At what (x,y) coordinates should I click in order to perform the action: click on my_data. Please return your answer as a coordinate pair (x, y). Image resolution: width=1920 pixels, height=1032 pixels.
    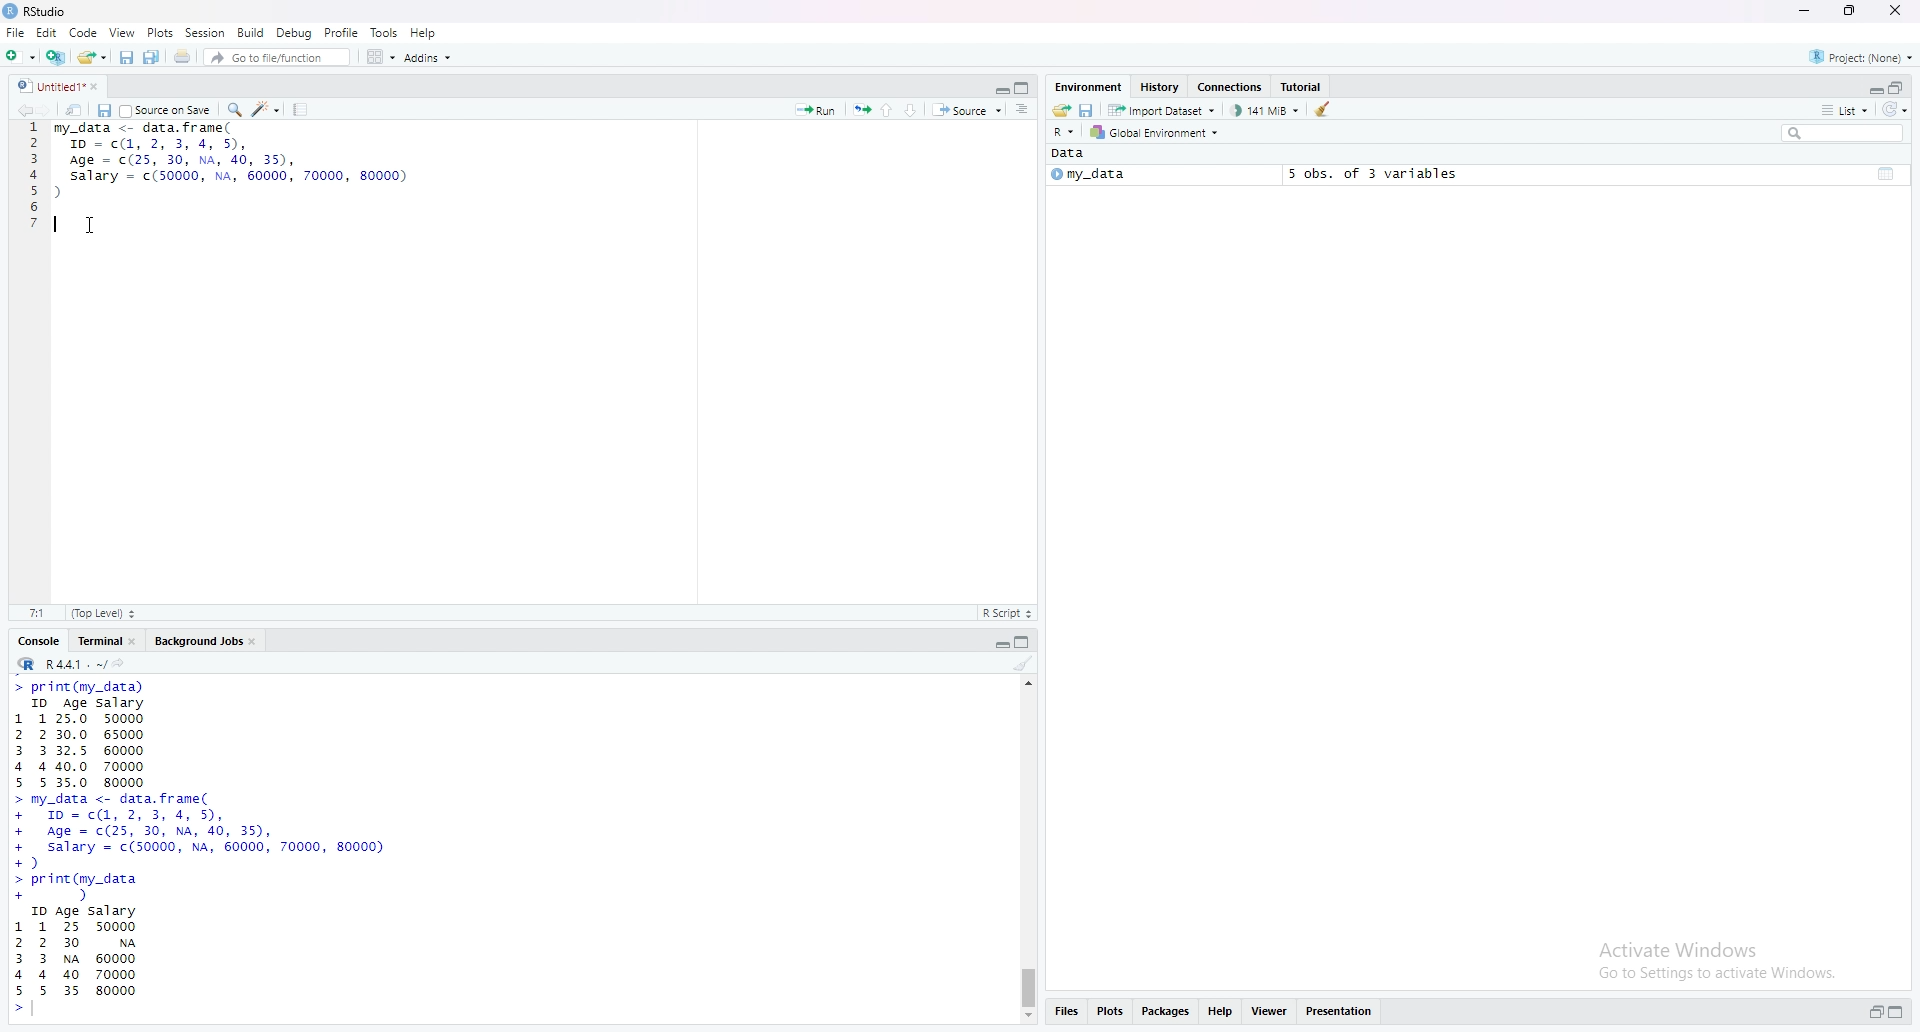
    Looking at the image, I should click on (1087, 176).